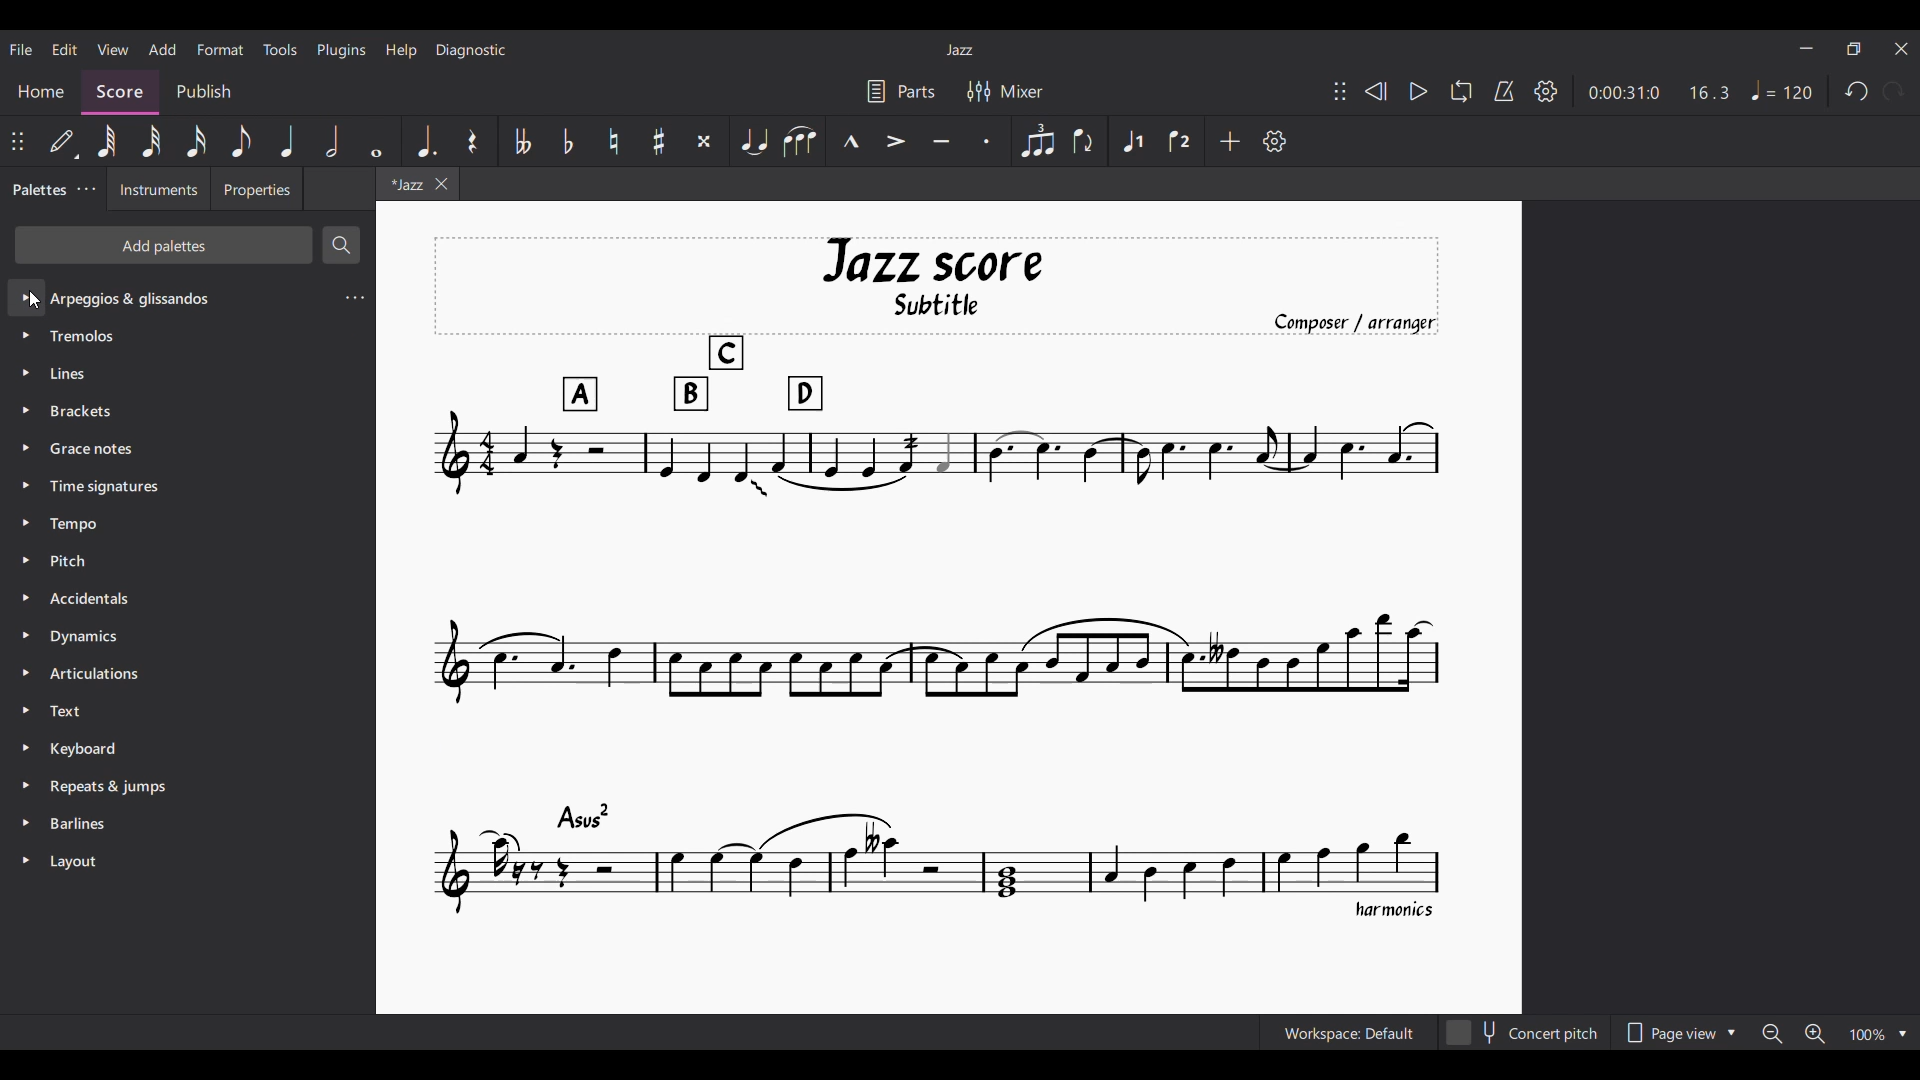 The image size is (1920, 1080). I want to click on Flip direction, so click(1084, 141).